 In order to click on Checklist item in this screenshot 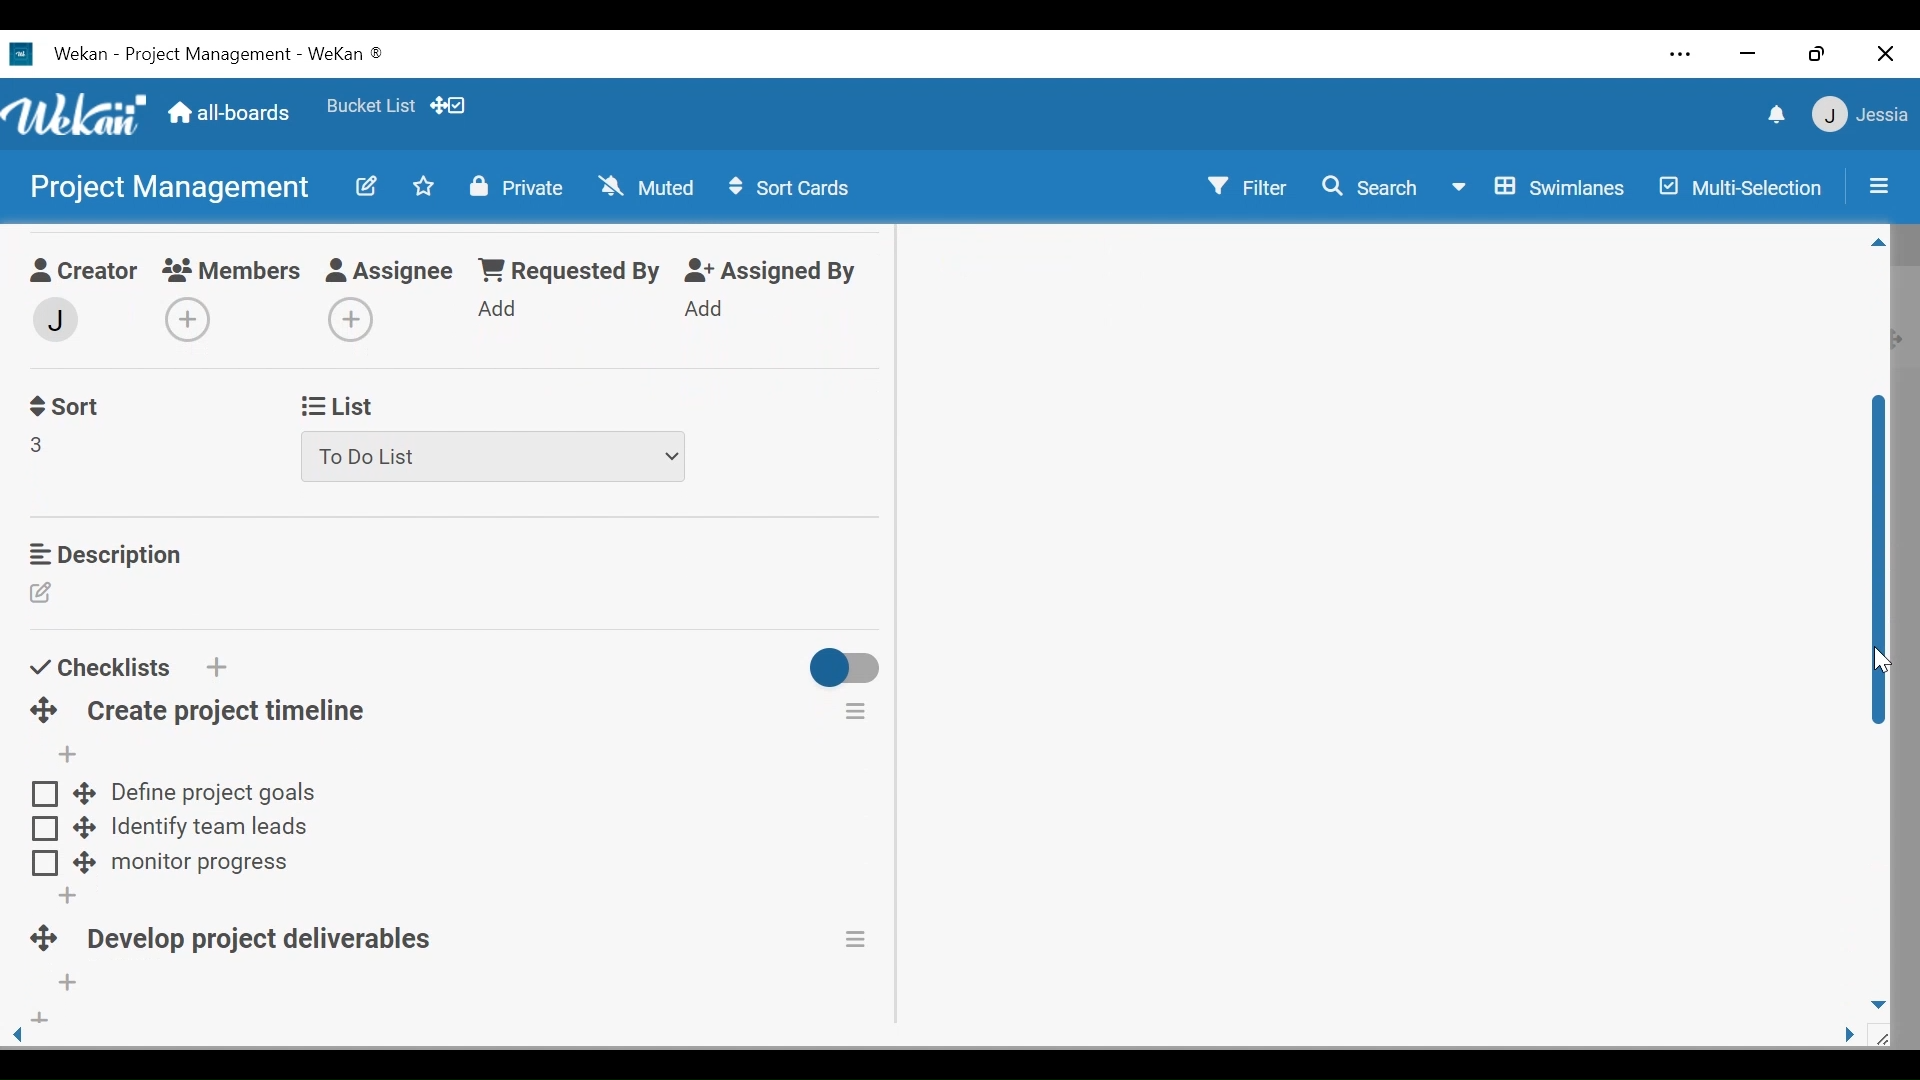, I will do `click(208, 830)`.